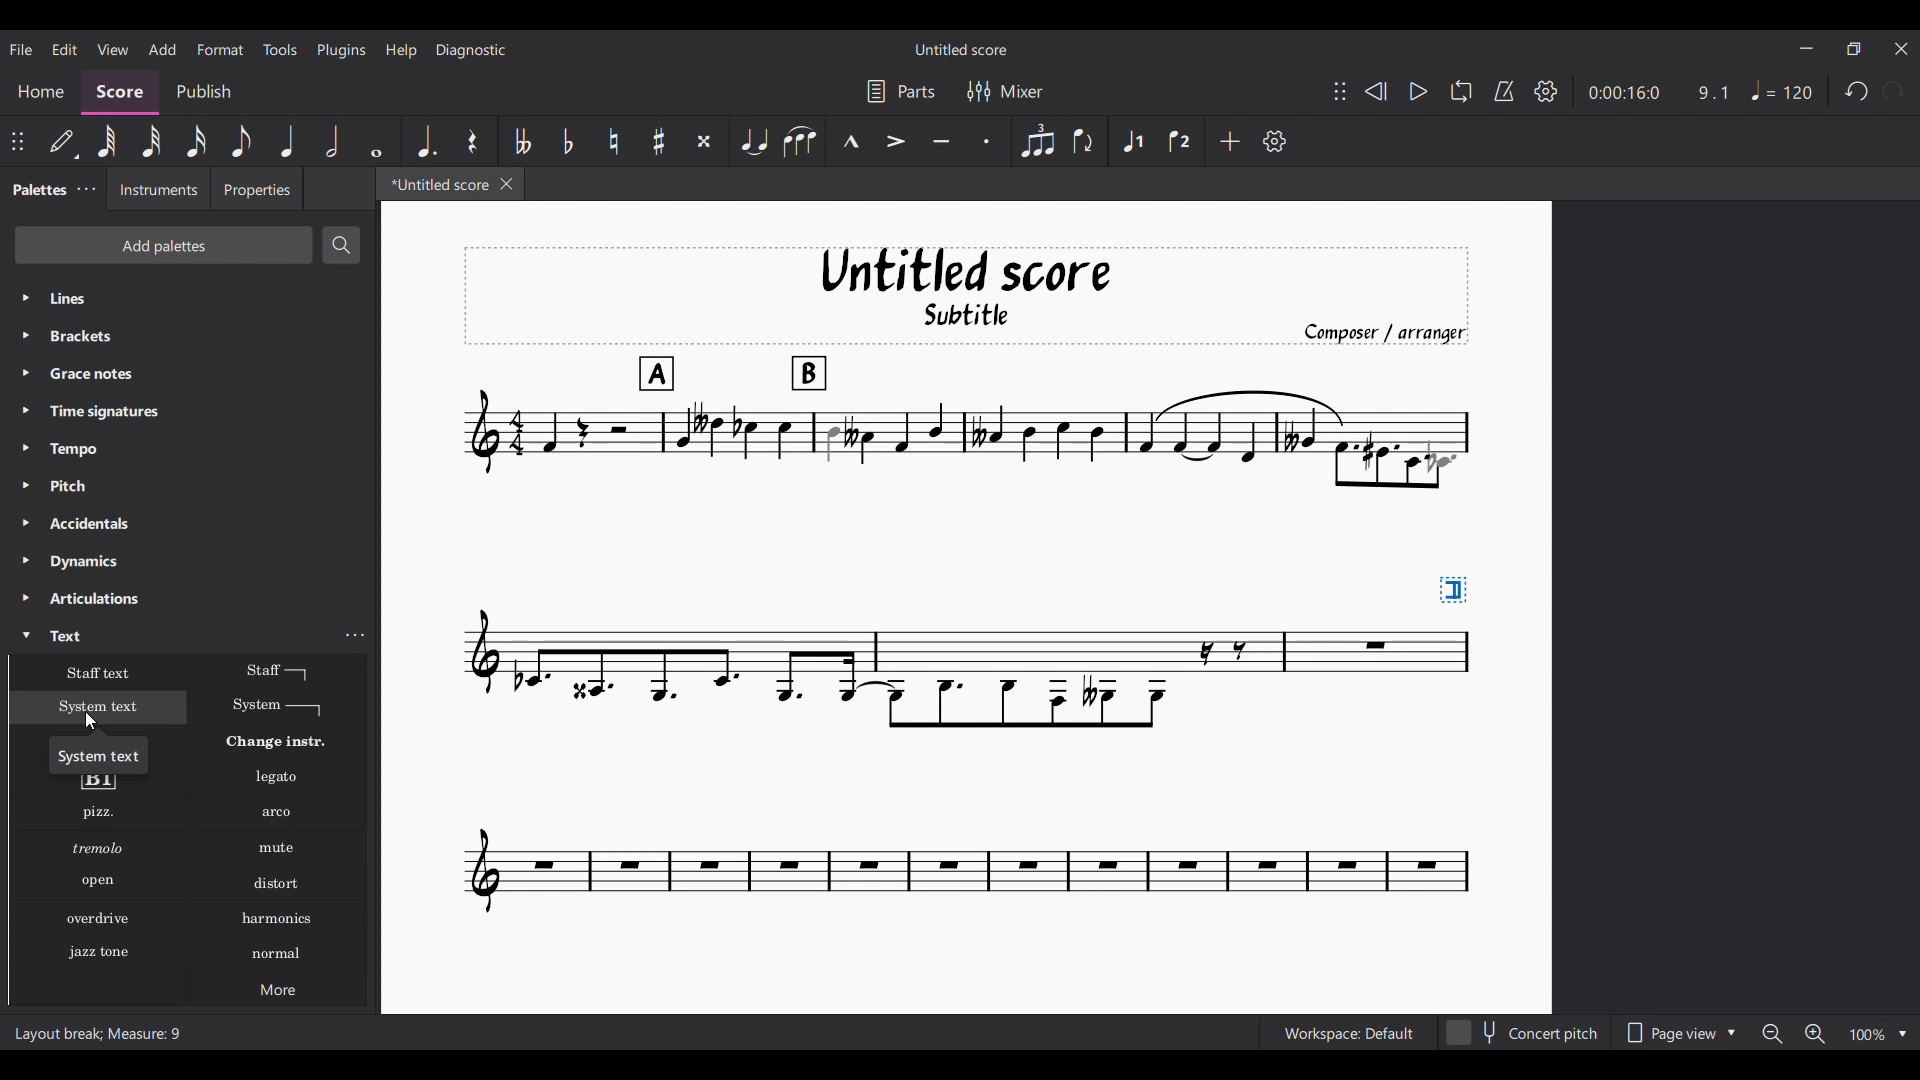 Image resolution: width=1920 pixels, height=1080 pixels. I want to click on Open, so click(98, 882).